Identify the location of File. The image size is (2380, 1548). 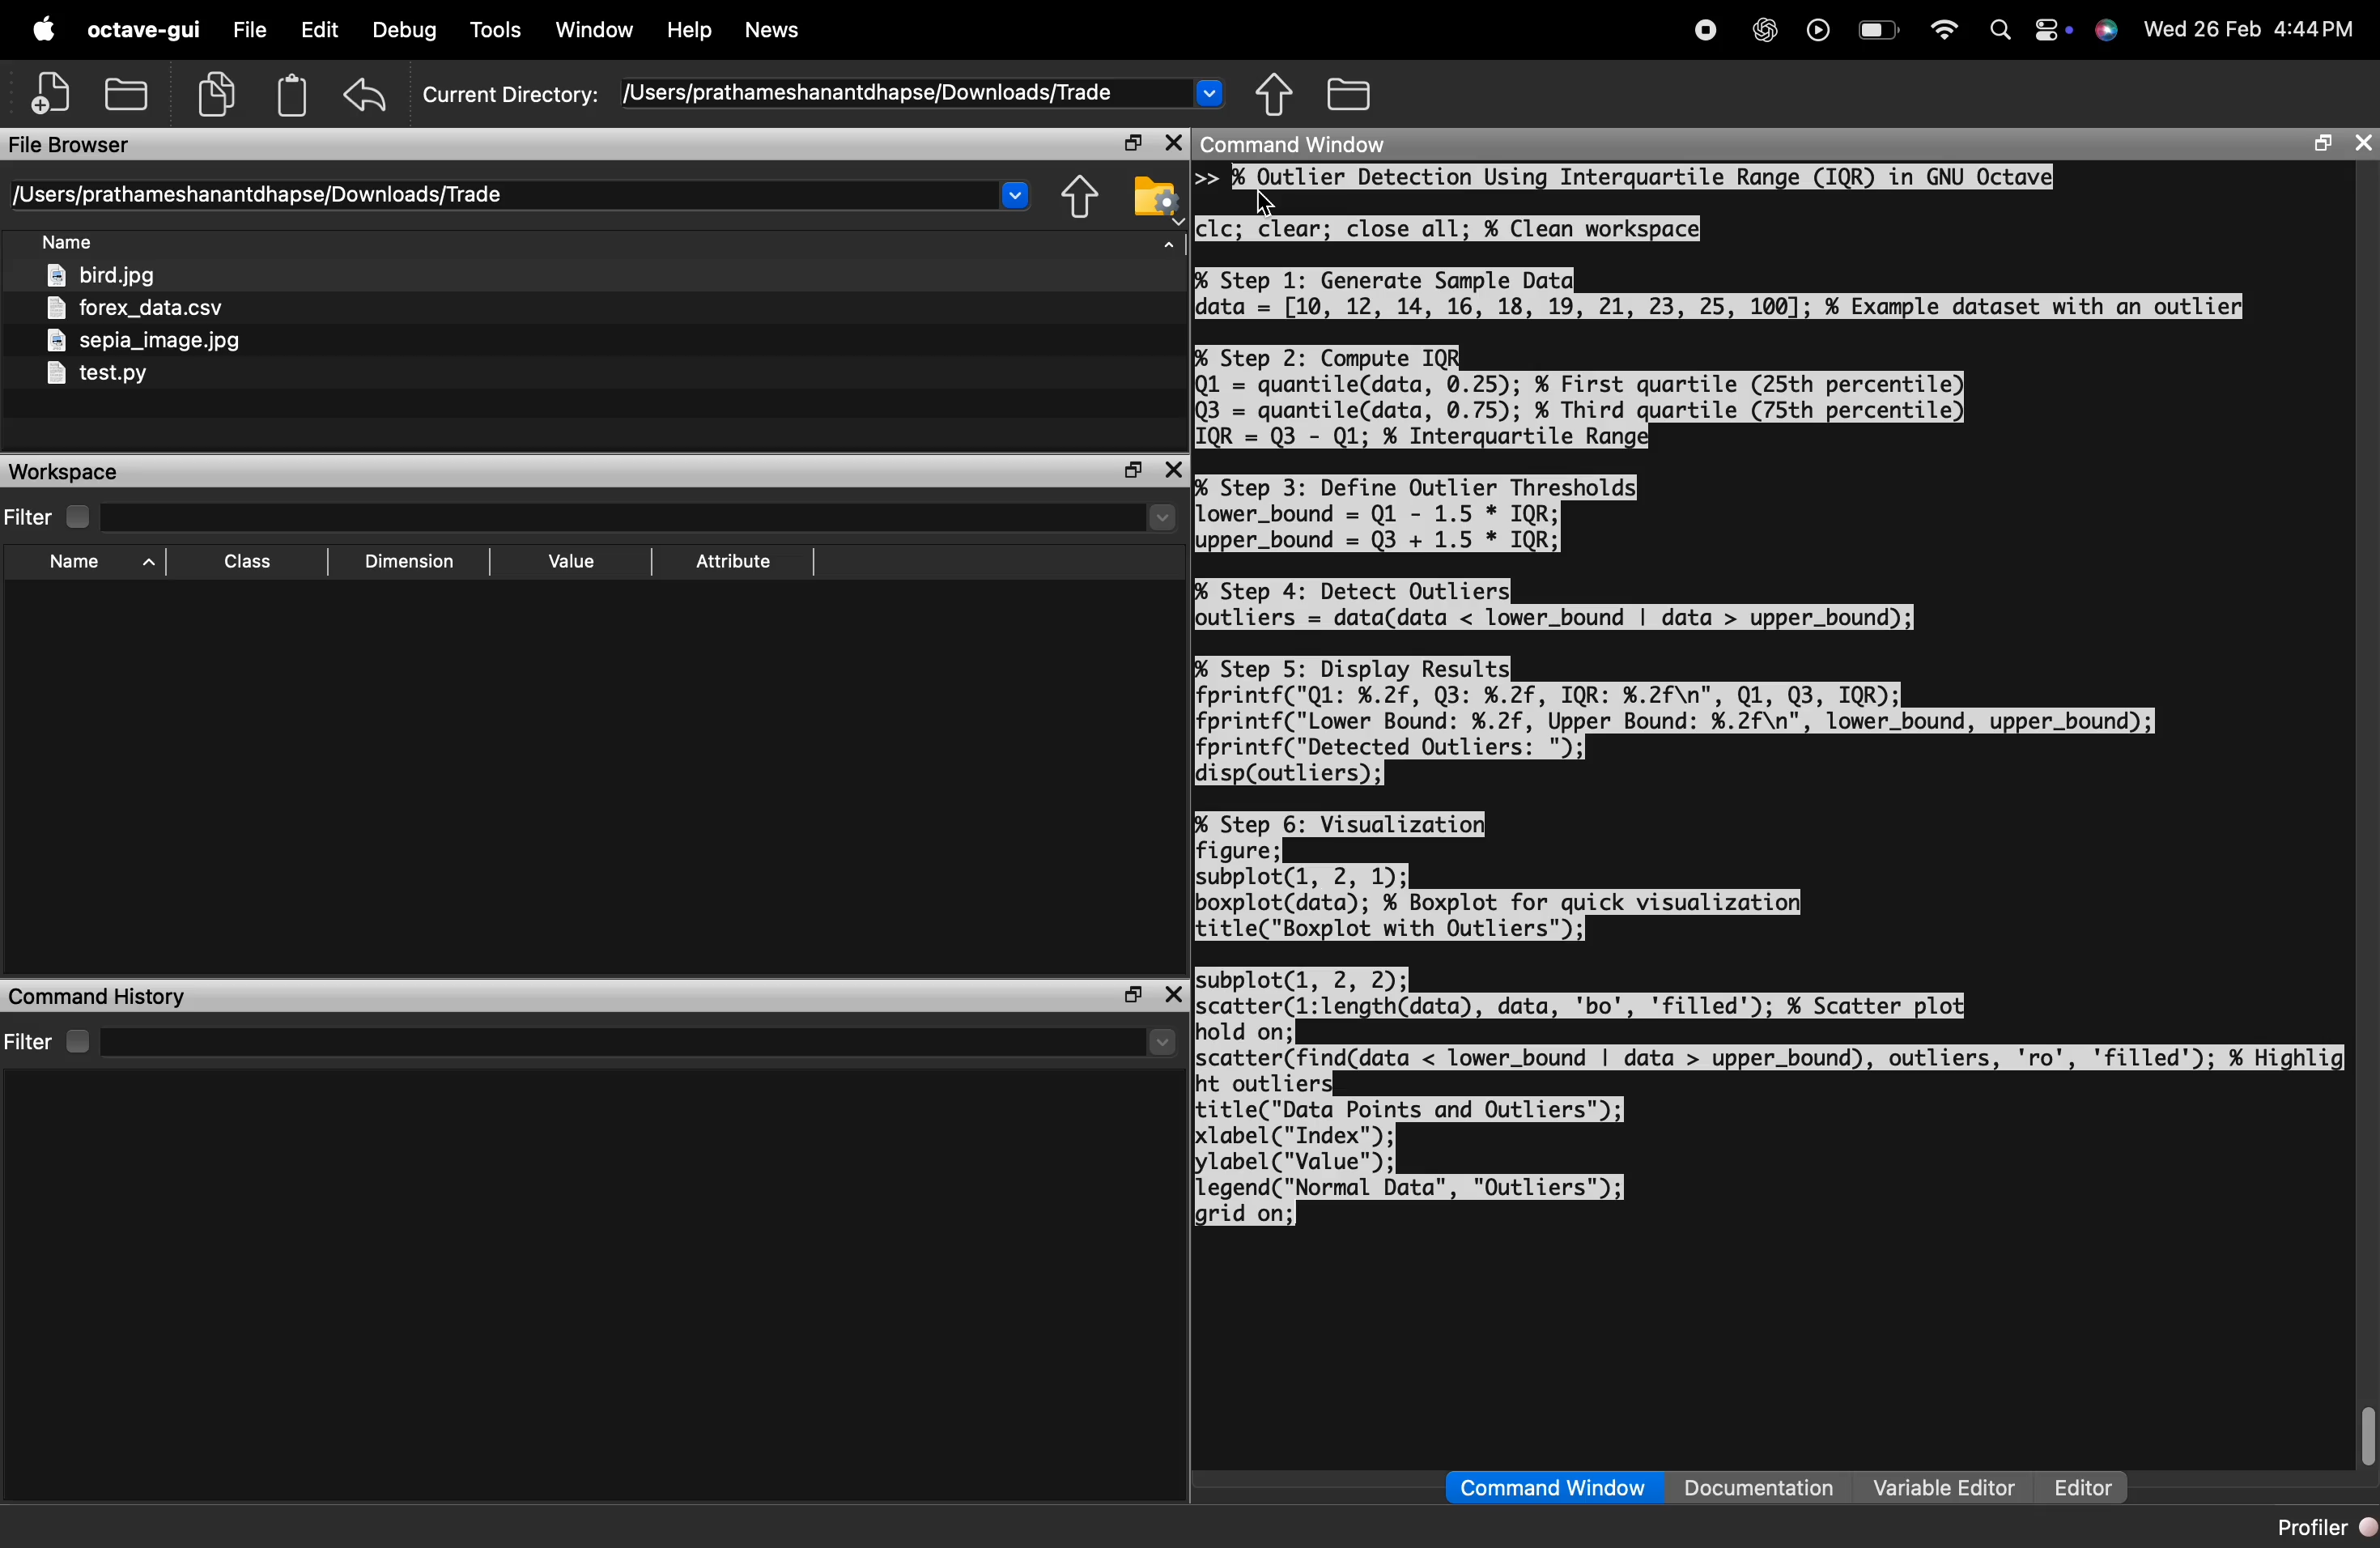
(252, 29).